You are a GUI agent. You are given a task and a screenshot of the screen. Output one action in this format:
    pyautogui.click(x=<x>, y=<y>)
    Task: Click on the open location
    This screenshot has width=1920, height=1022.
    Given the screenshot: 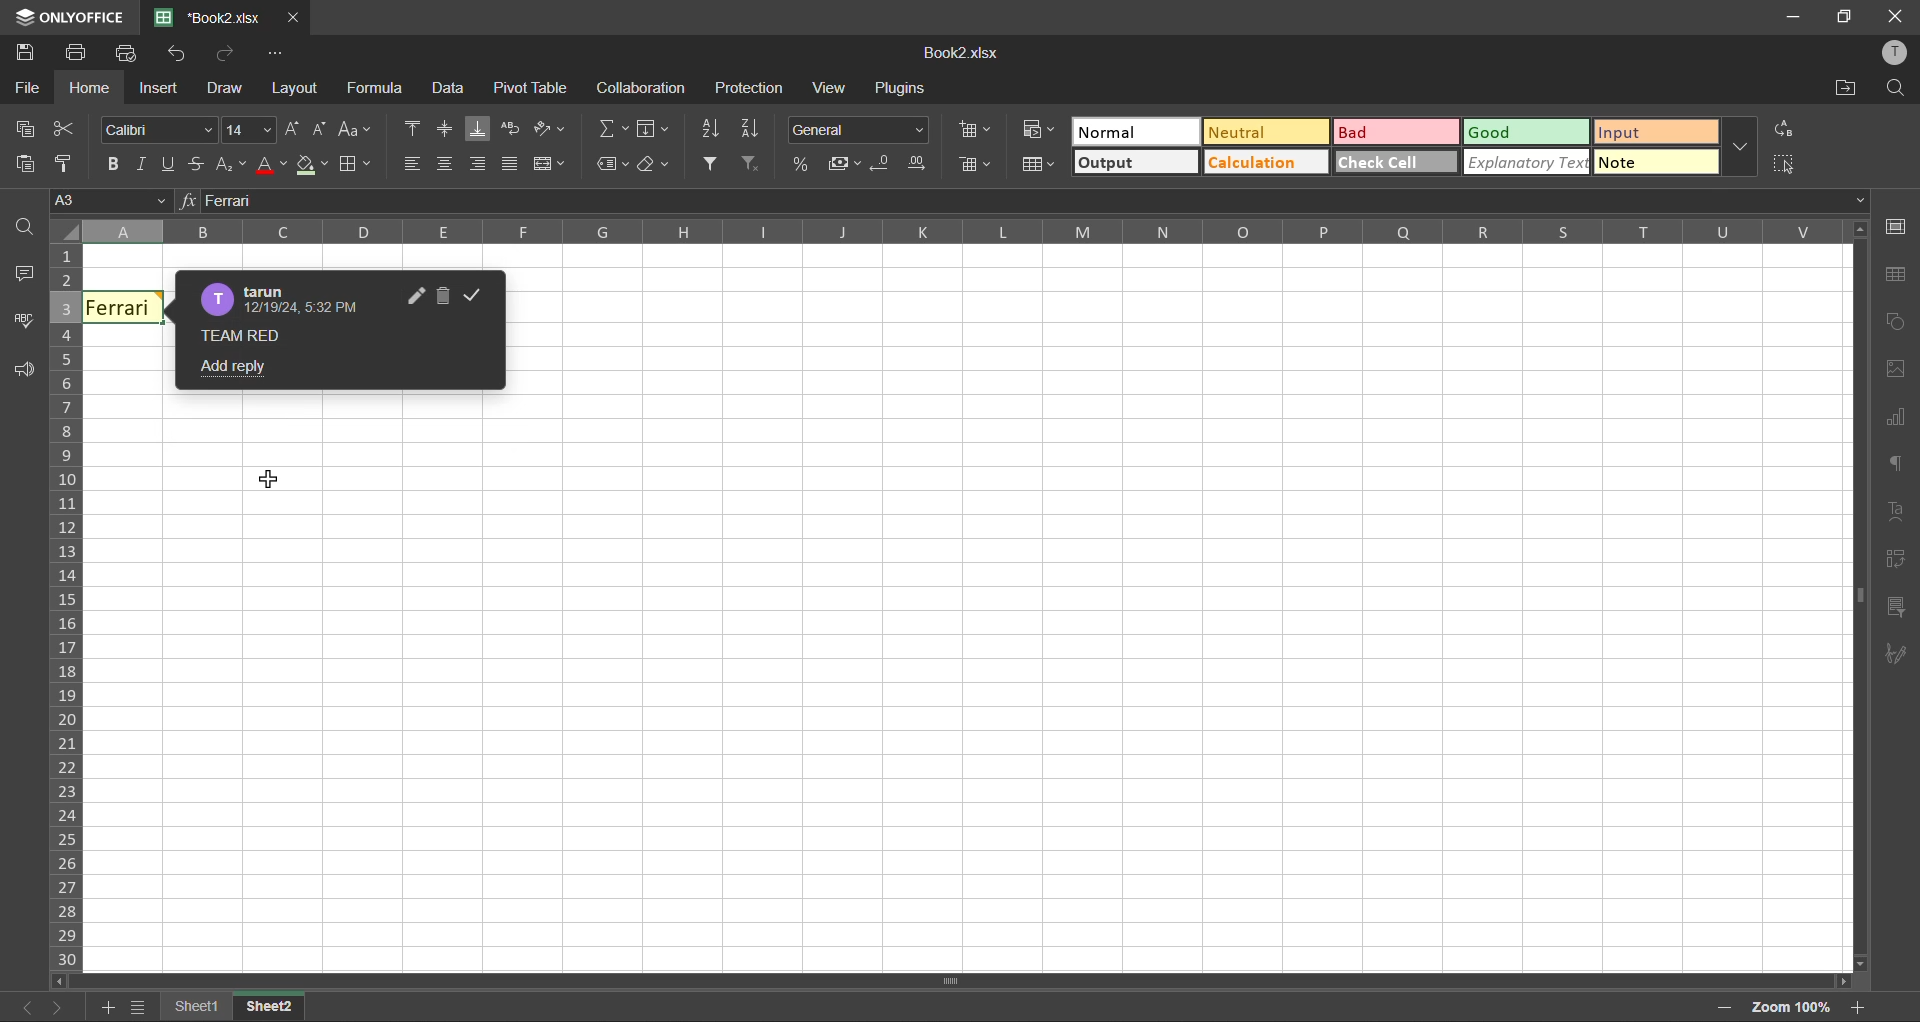 What is the action you would take?
    pyautogui.click(x=1847, y=89)
    